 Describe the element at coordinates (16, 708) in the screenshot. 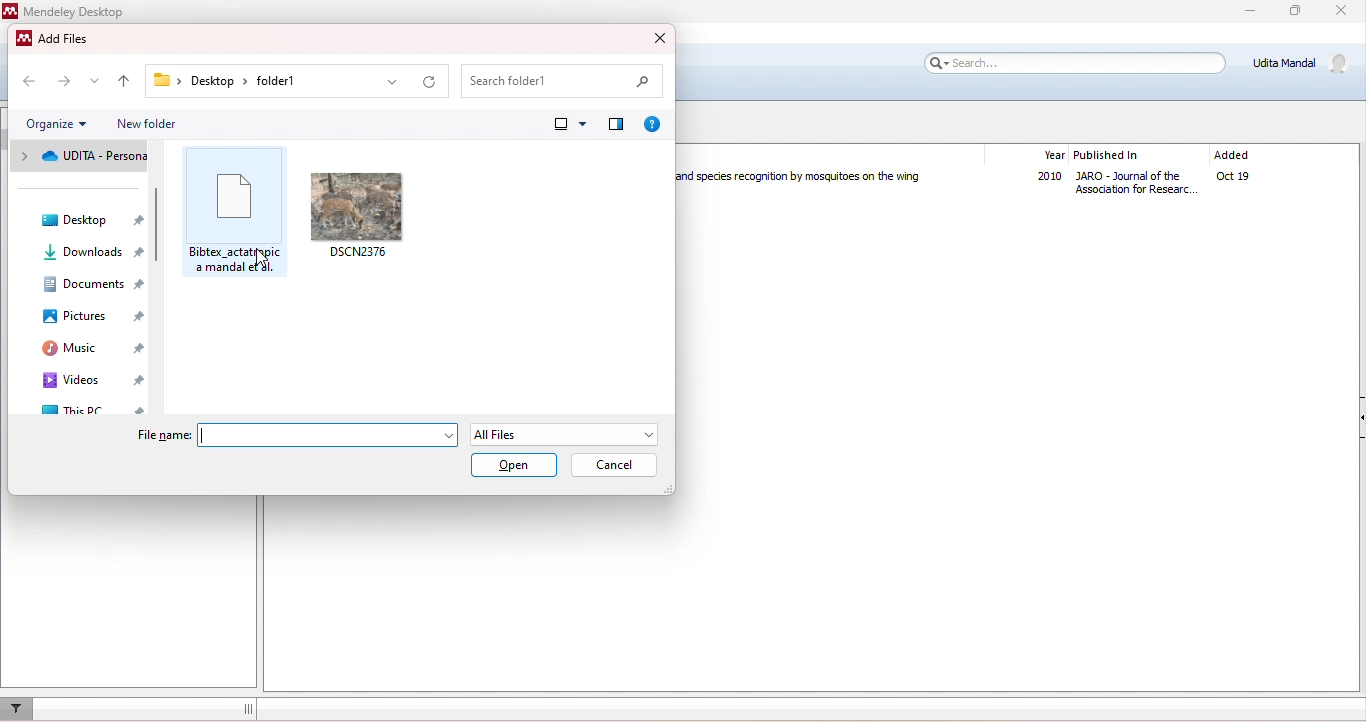

I see `filter` at that location.